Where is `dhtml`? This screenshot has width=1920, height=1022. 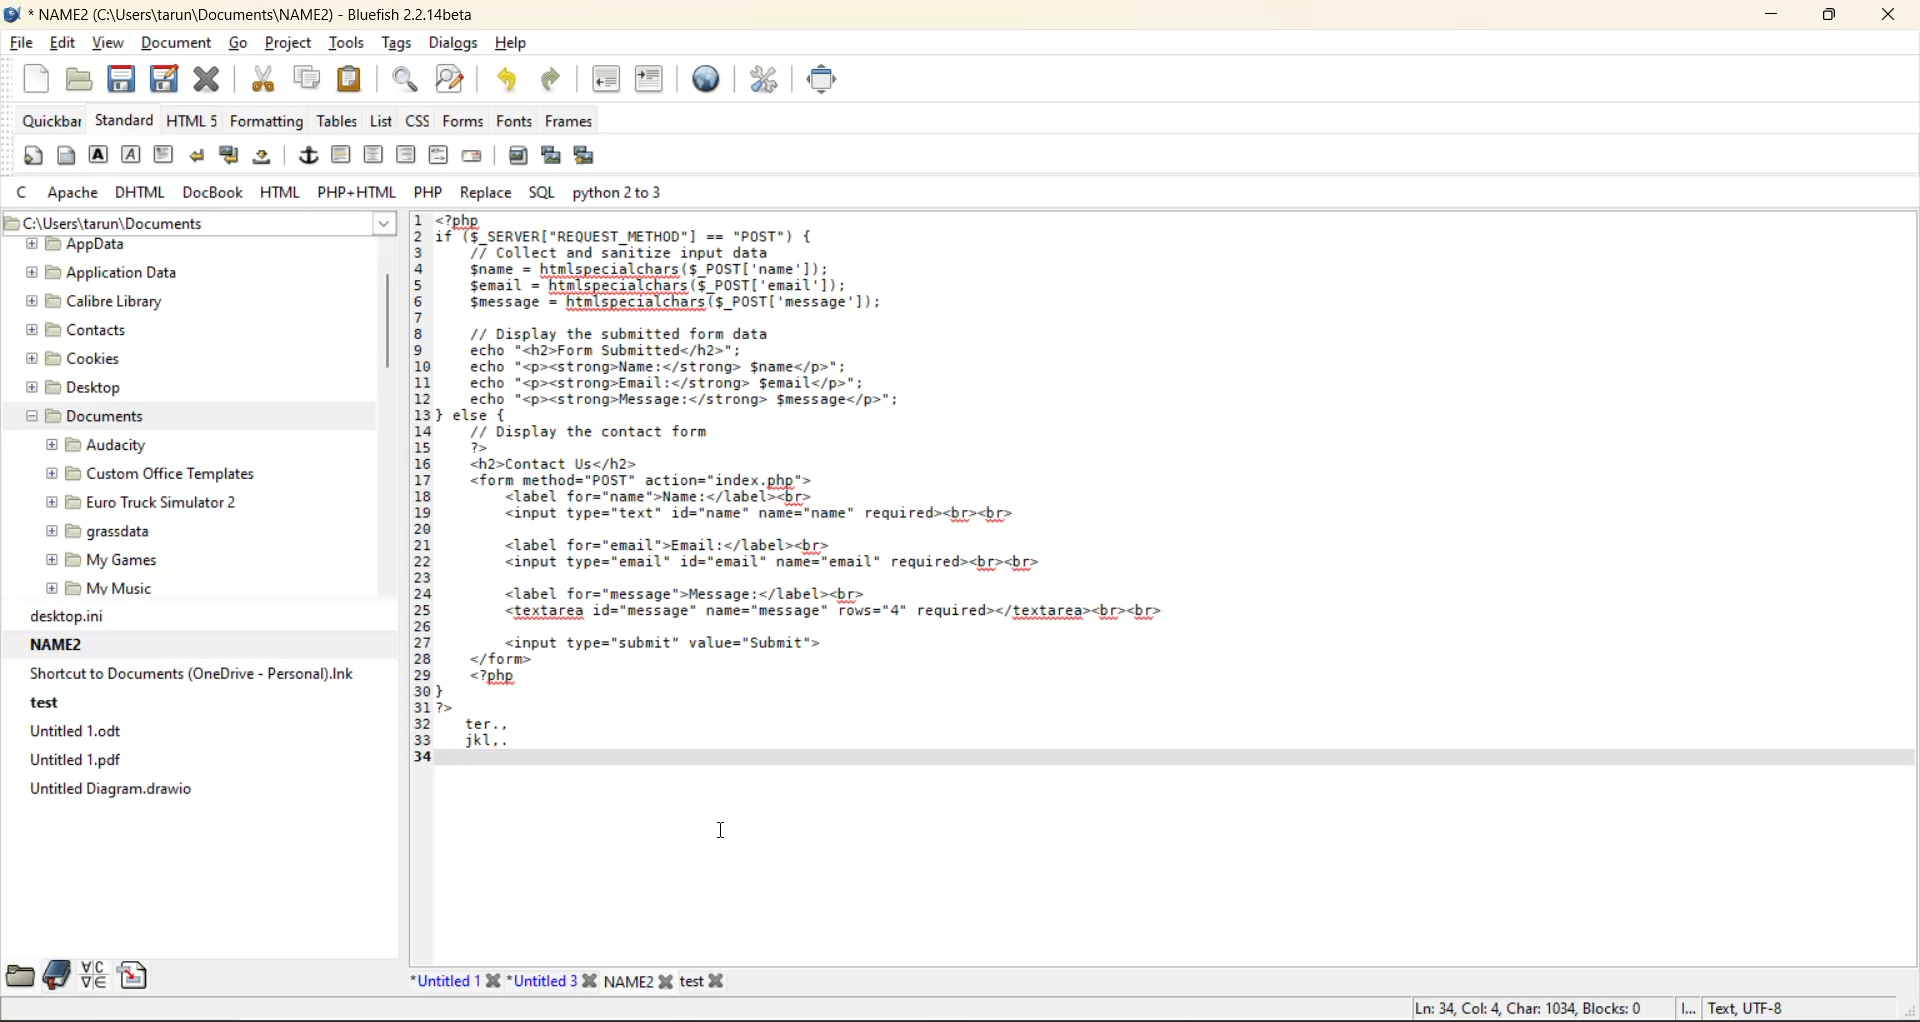
dhtml is located at coordinates (141, 191).